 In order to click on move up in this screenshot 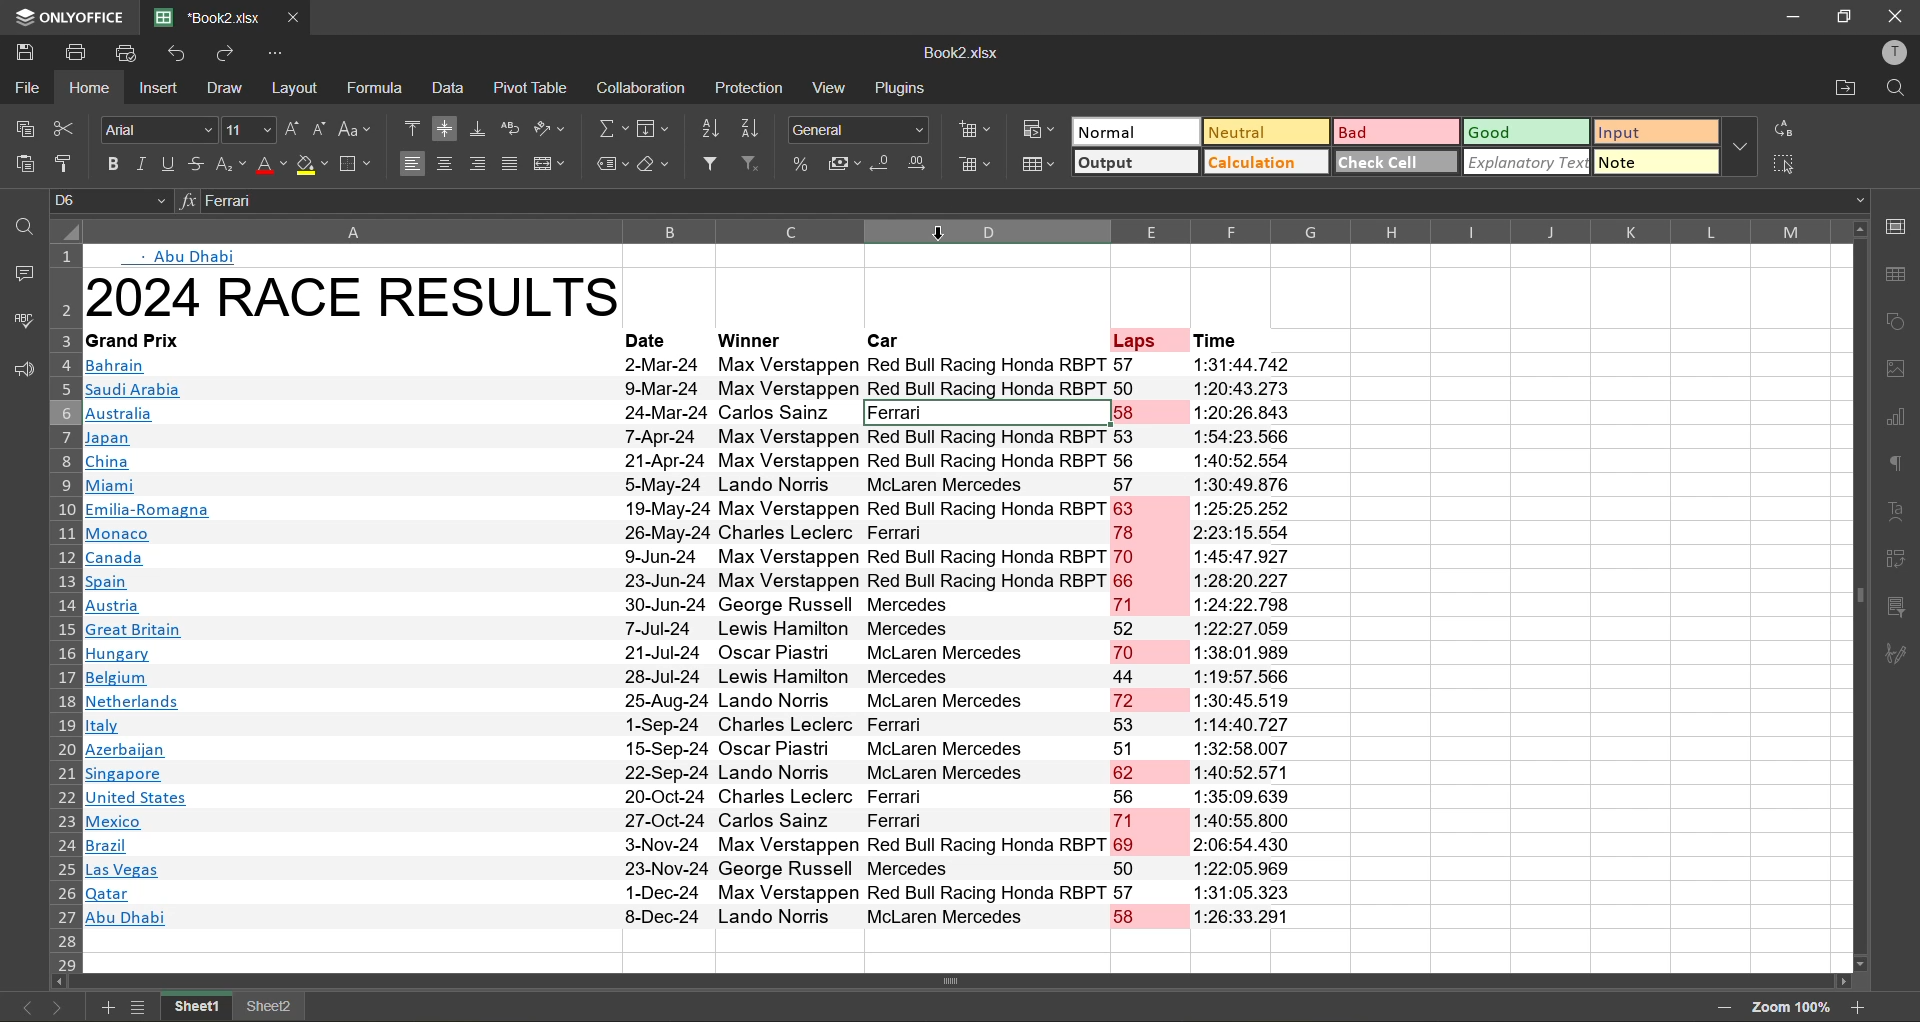, I will do `click(1862, 228)`.